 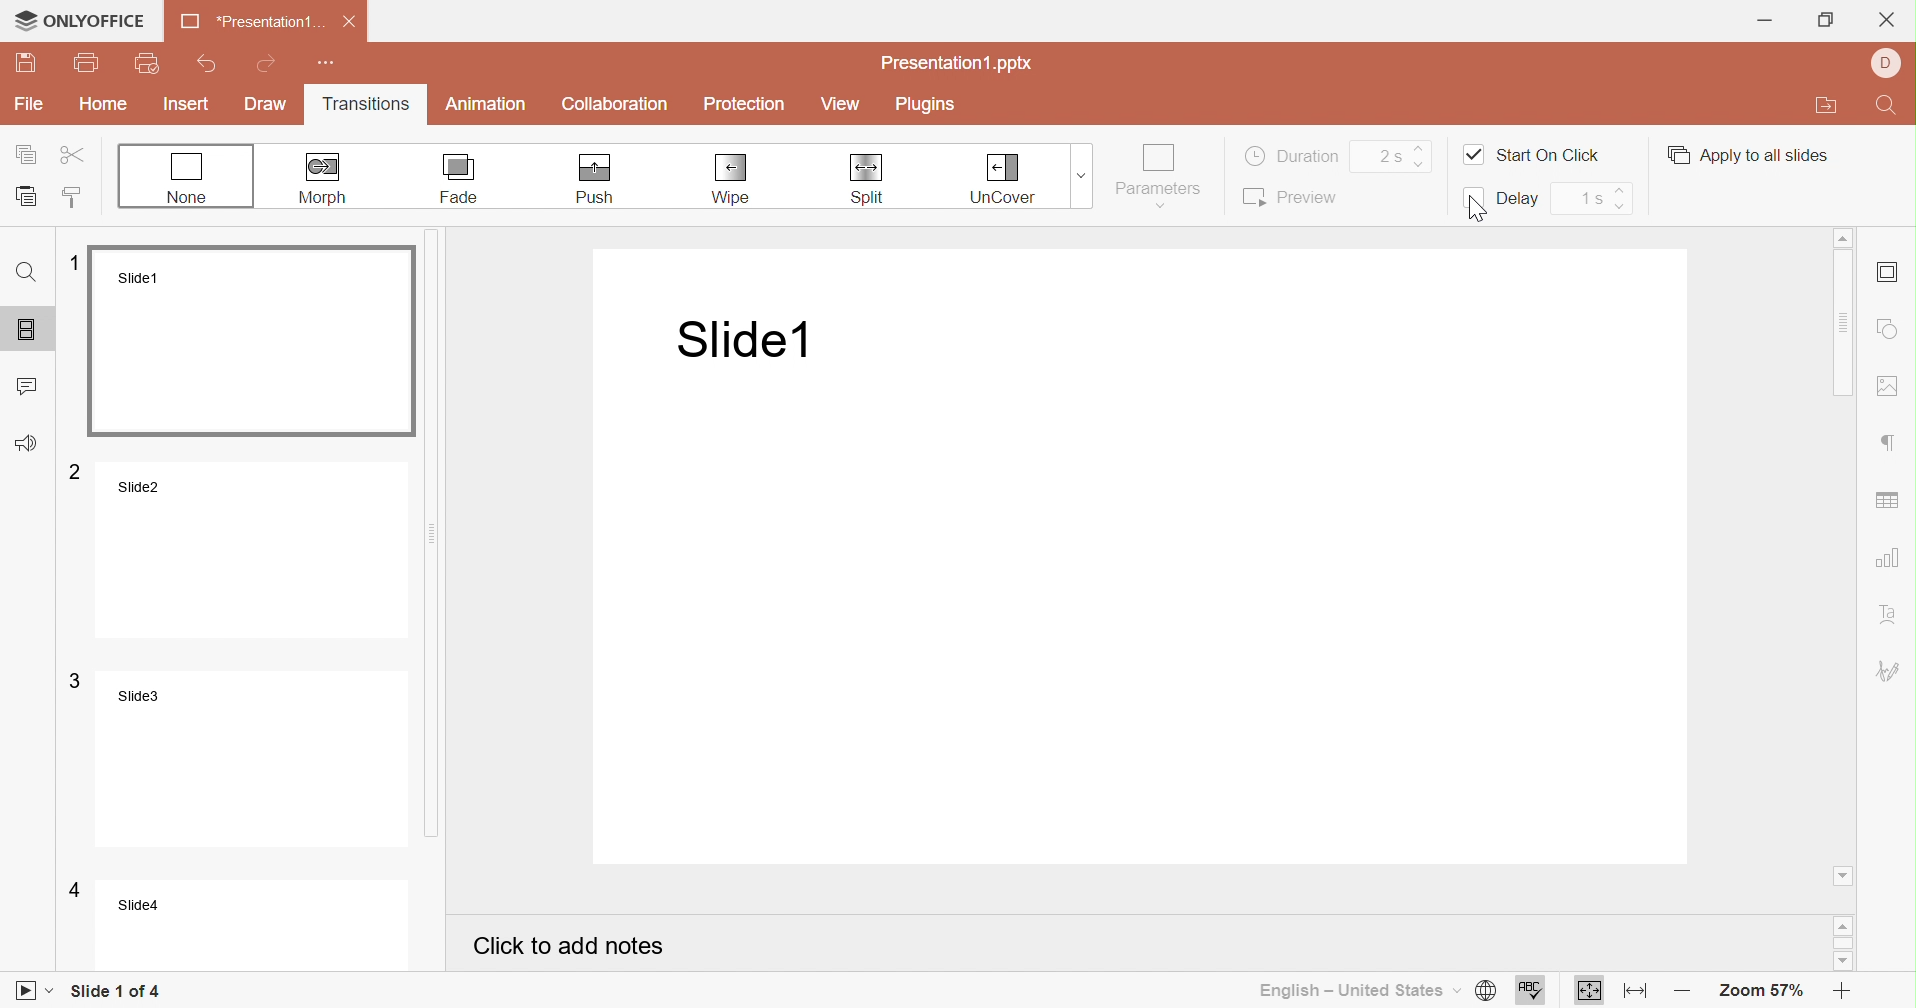 I want to click on Slide settings, so click(x=1886, y=273).